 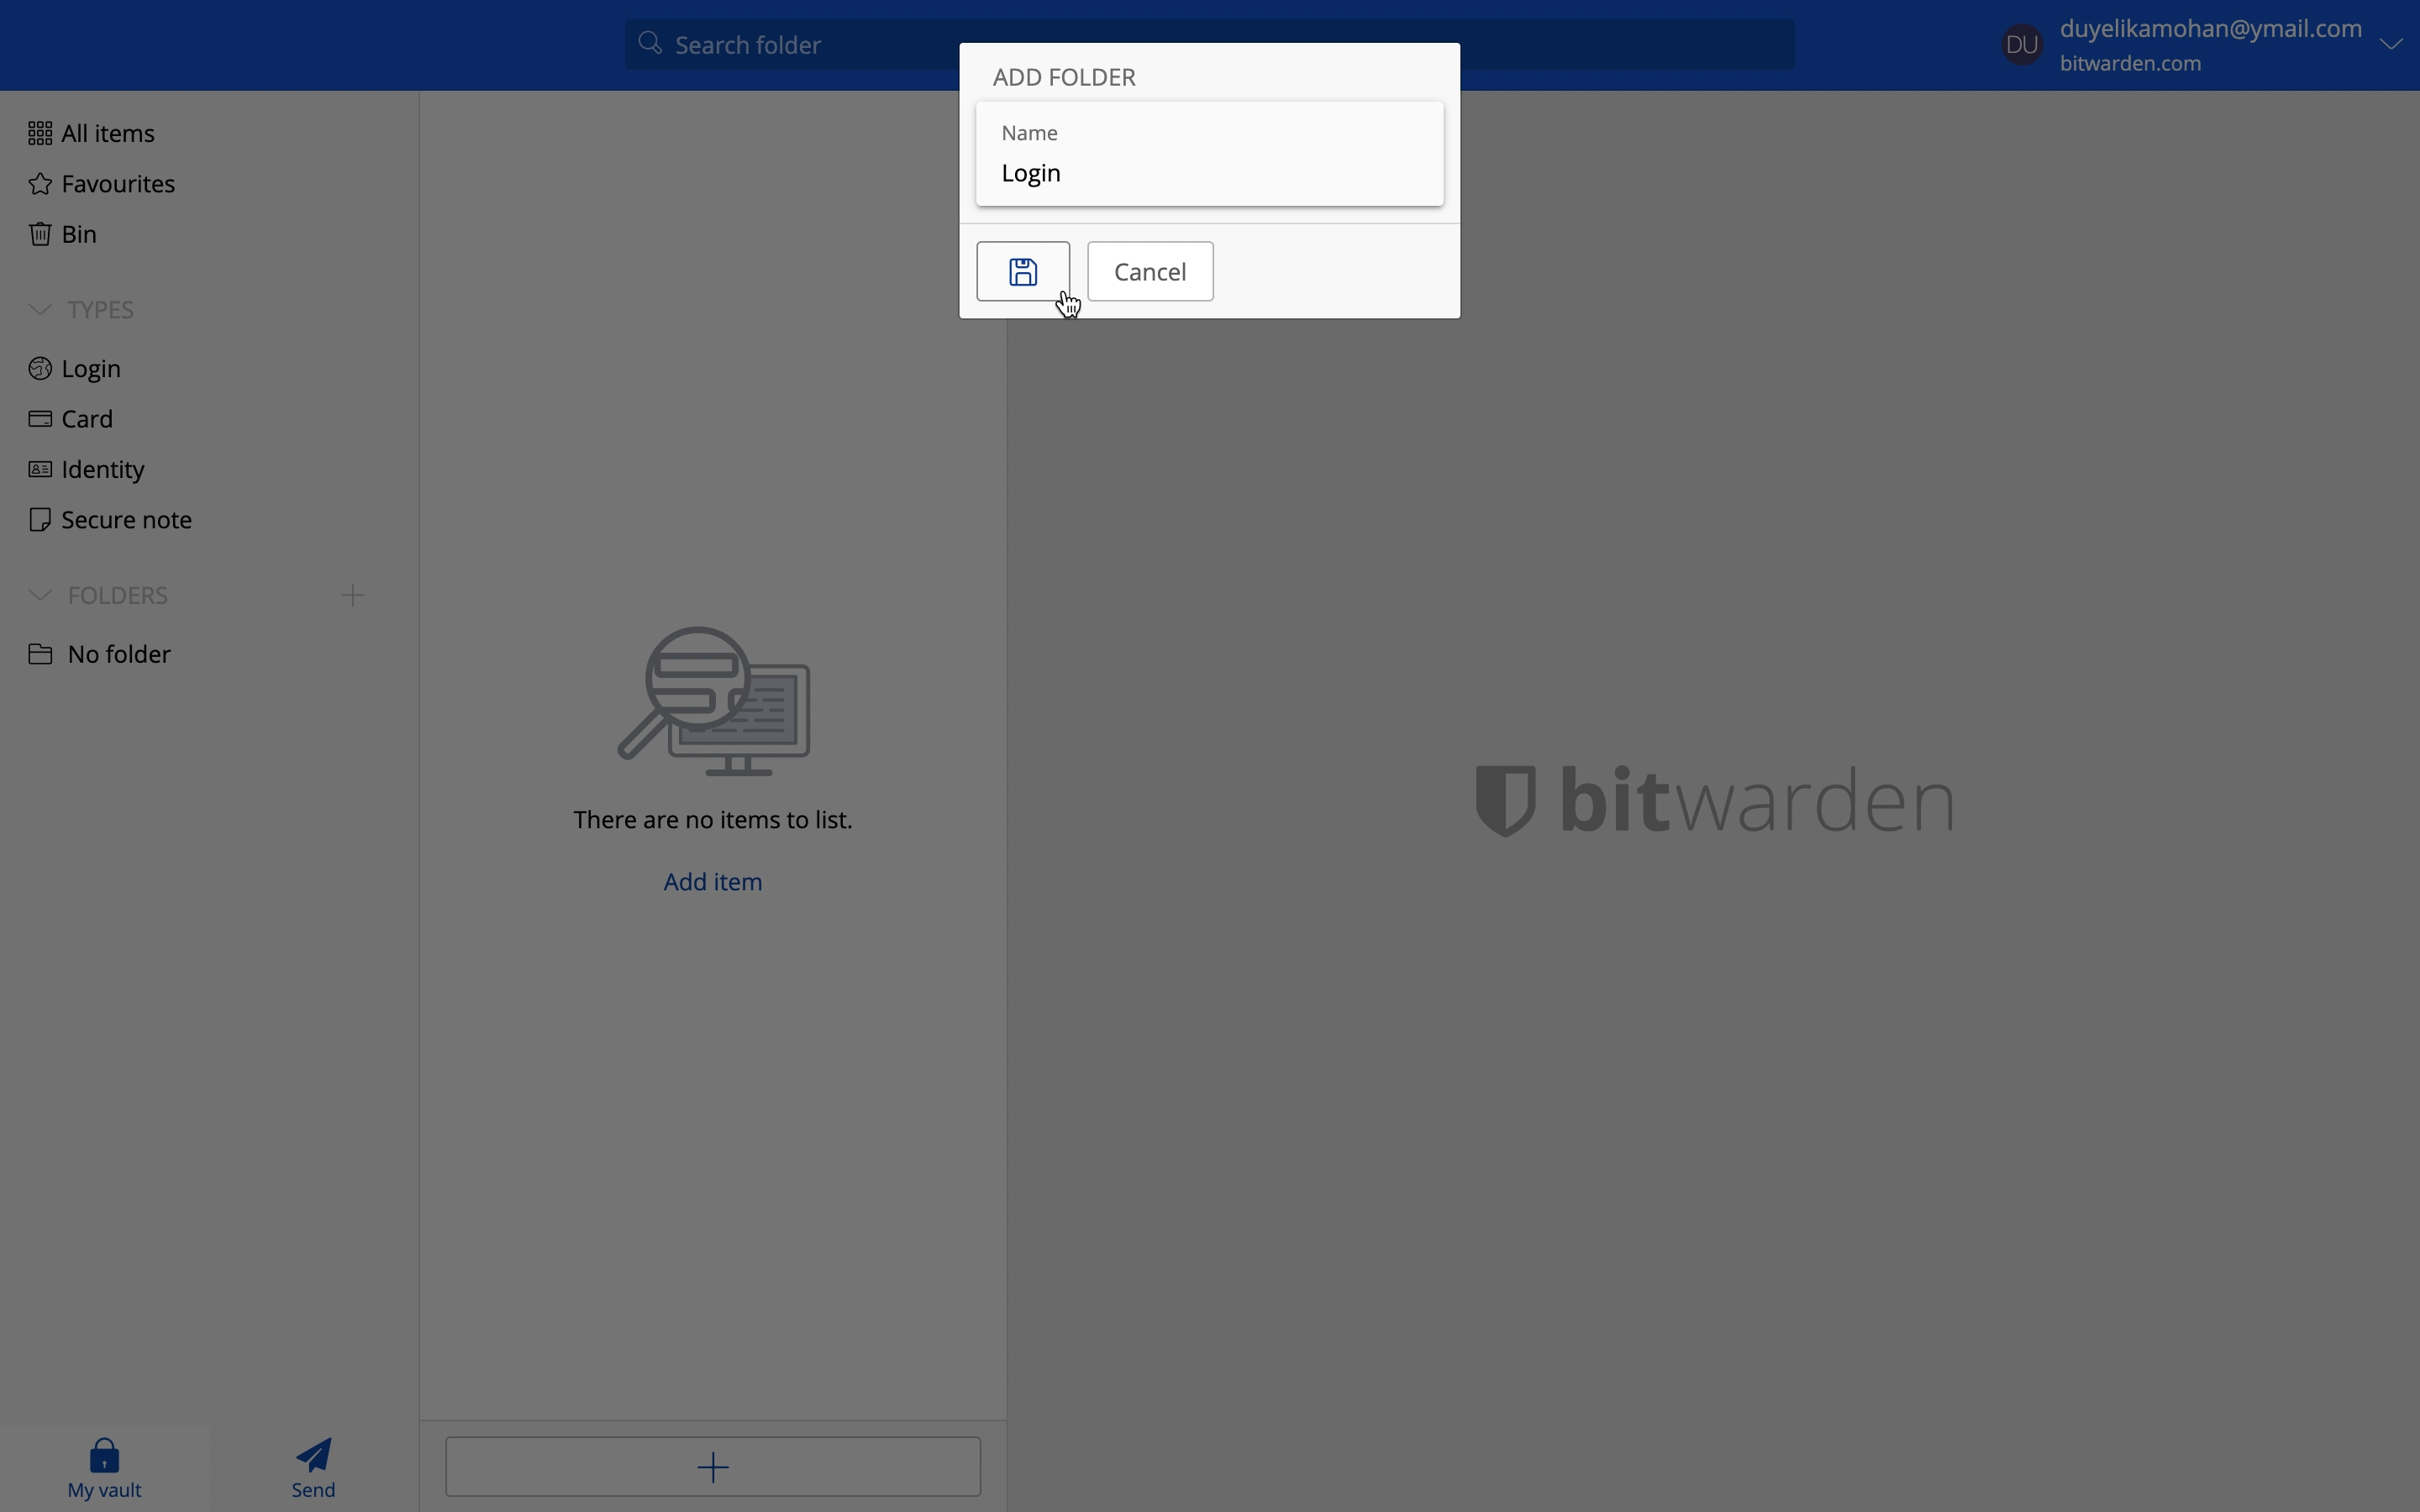 What do you see at coordinates (712, 1464) in the screenshot?
I see `add item` at bounding box center [712, 1464].